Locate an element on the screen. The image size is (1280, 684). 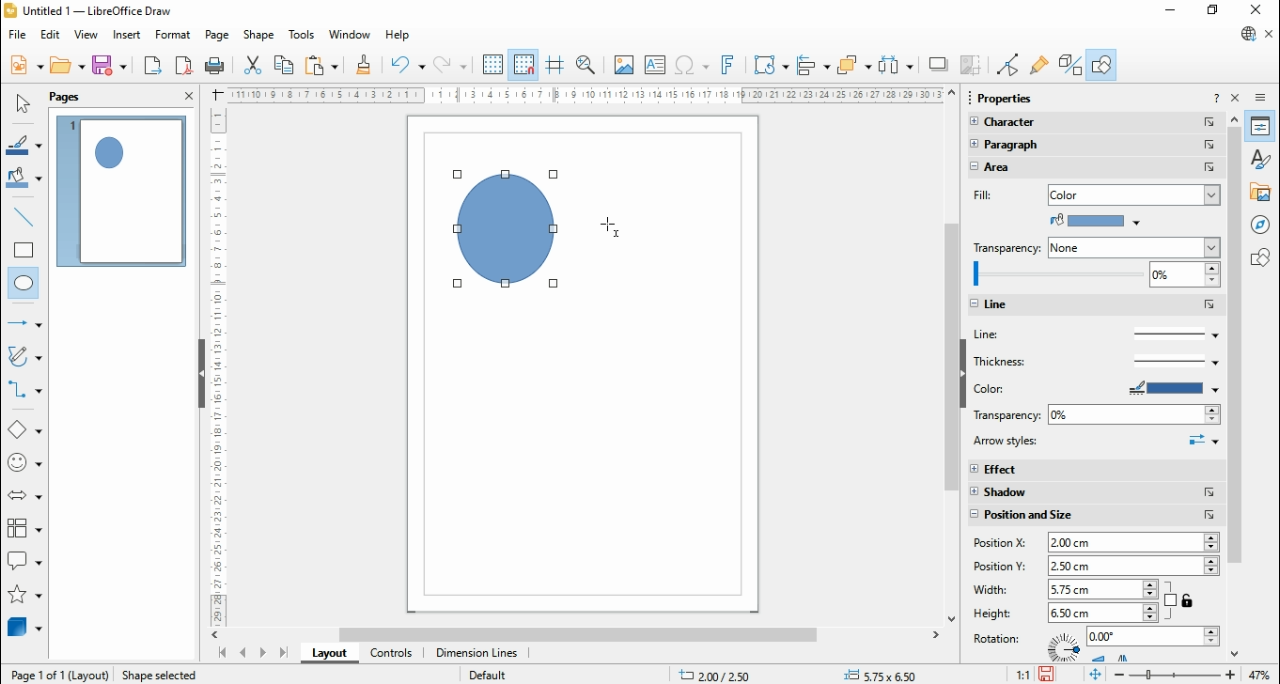
scroll bar is located at coordinates (952, 355).